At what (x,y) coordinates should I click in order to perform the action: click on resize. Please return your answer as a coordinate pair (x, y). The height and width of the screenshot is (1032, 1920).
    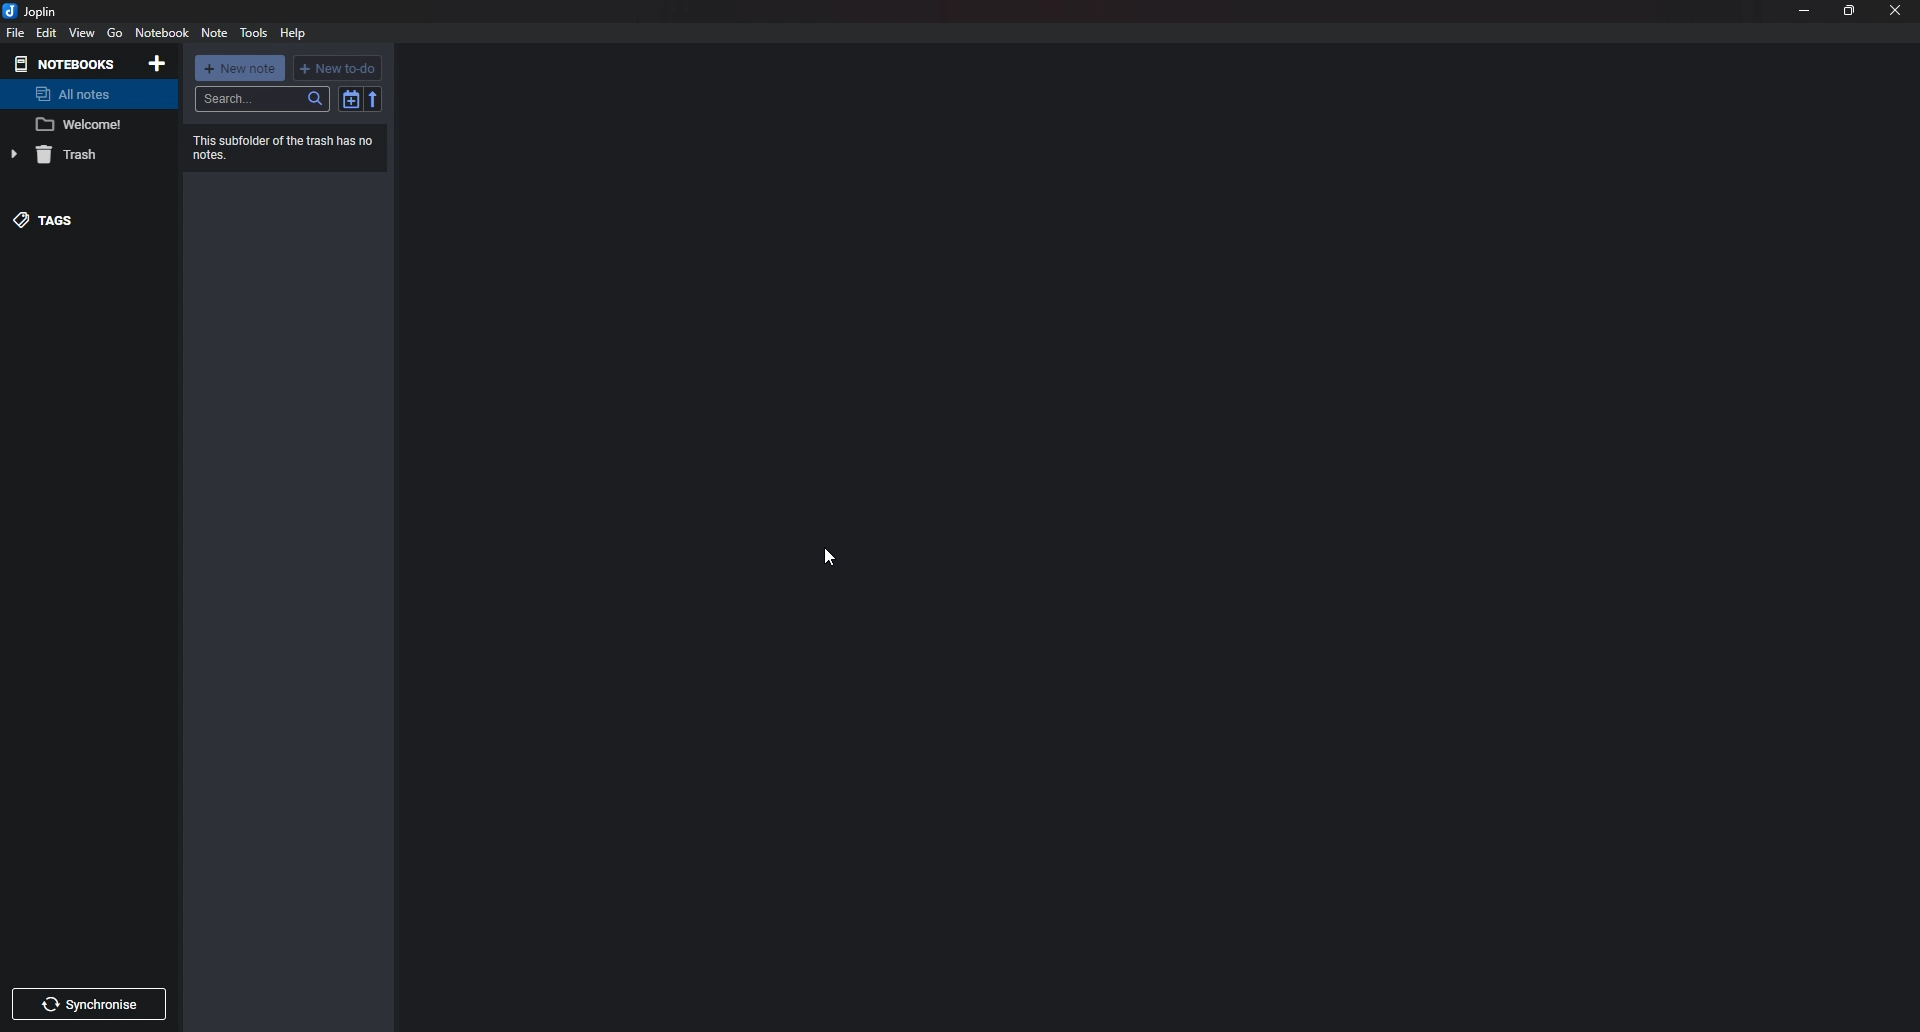
    Looking at the image, I should click on (1850, 12).